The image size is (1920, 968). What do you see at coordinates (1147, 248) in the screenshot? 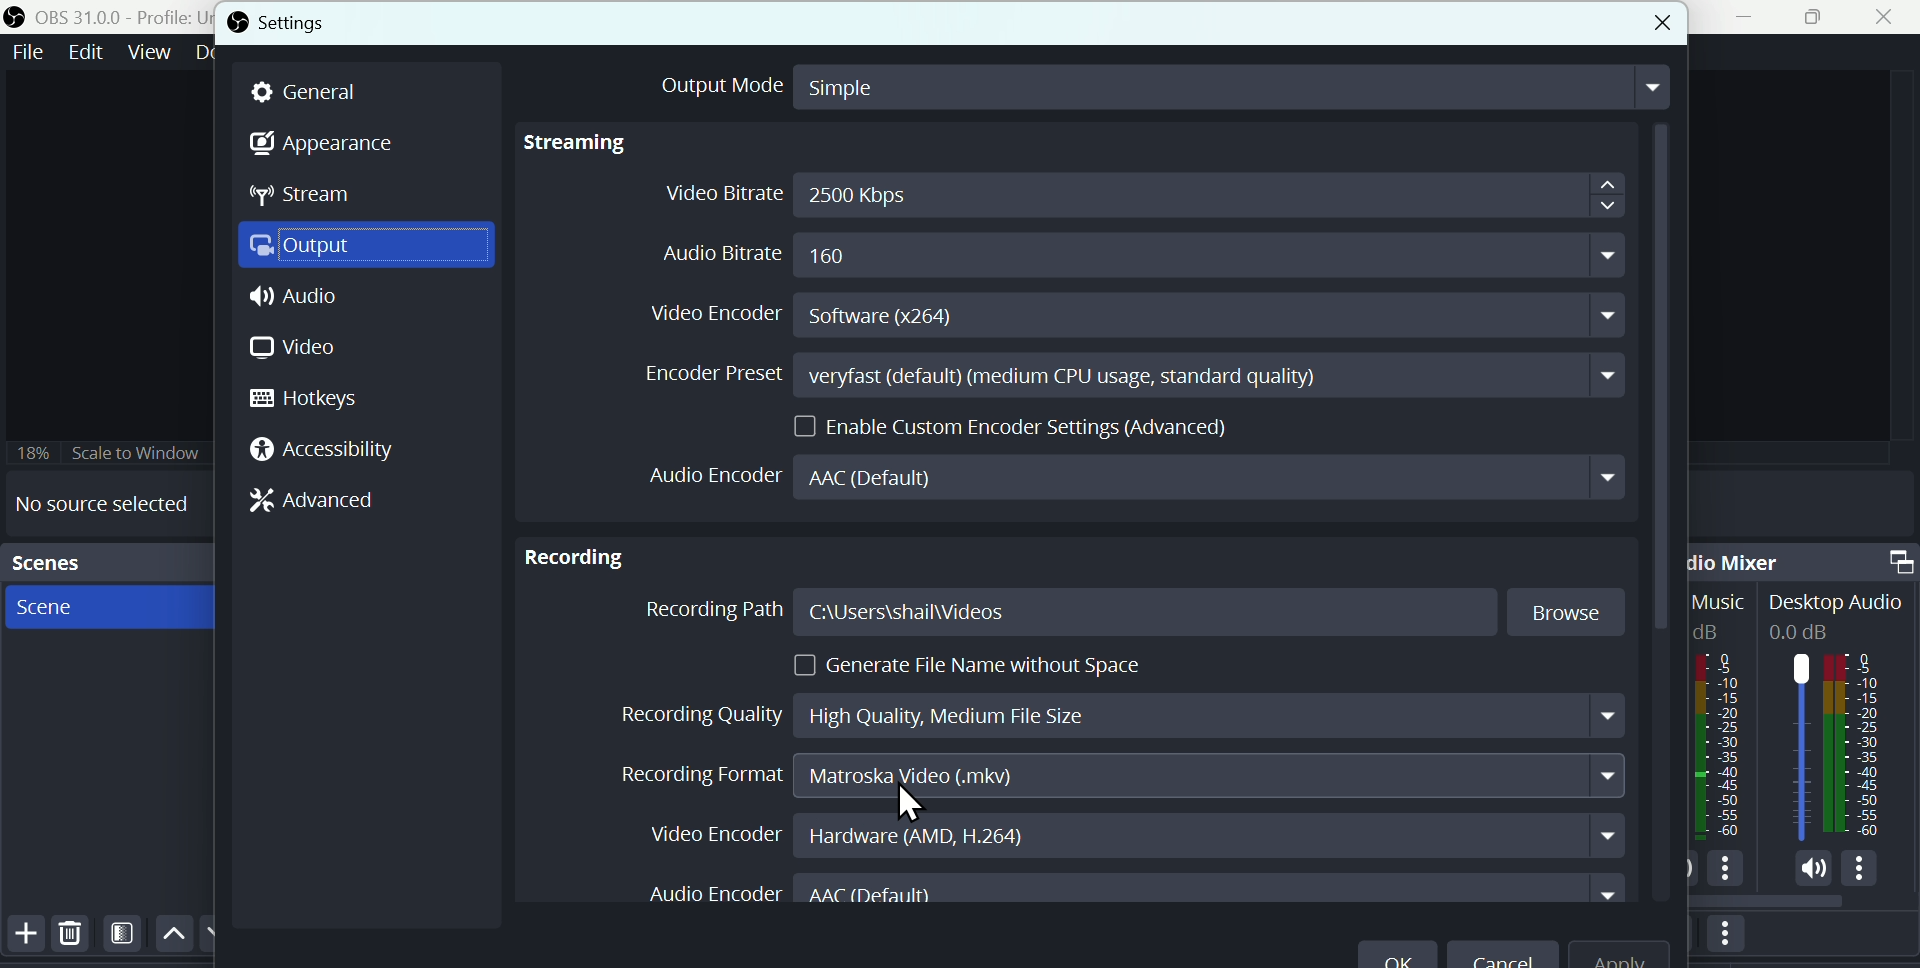
I see `Audio bitrate` at bounding box center [1147, 248].